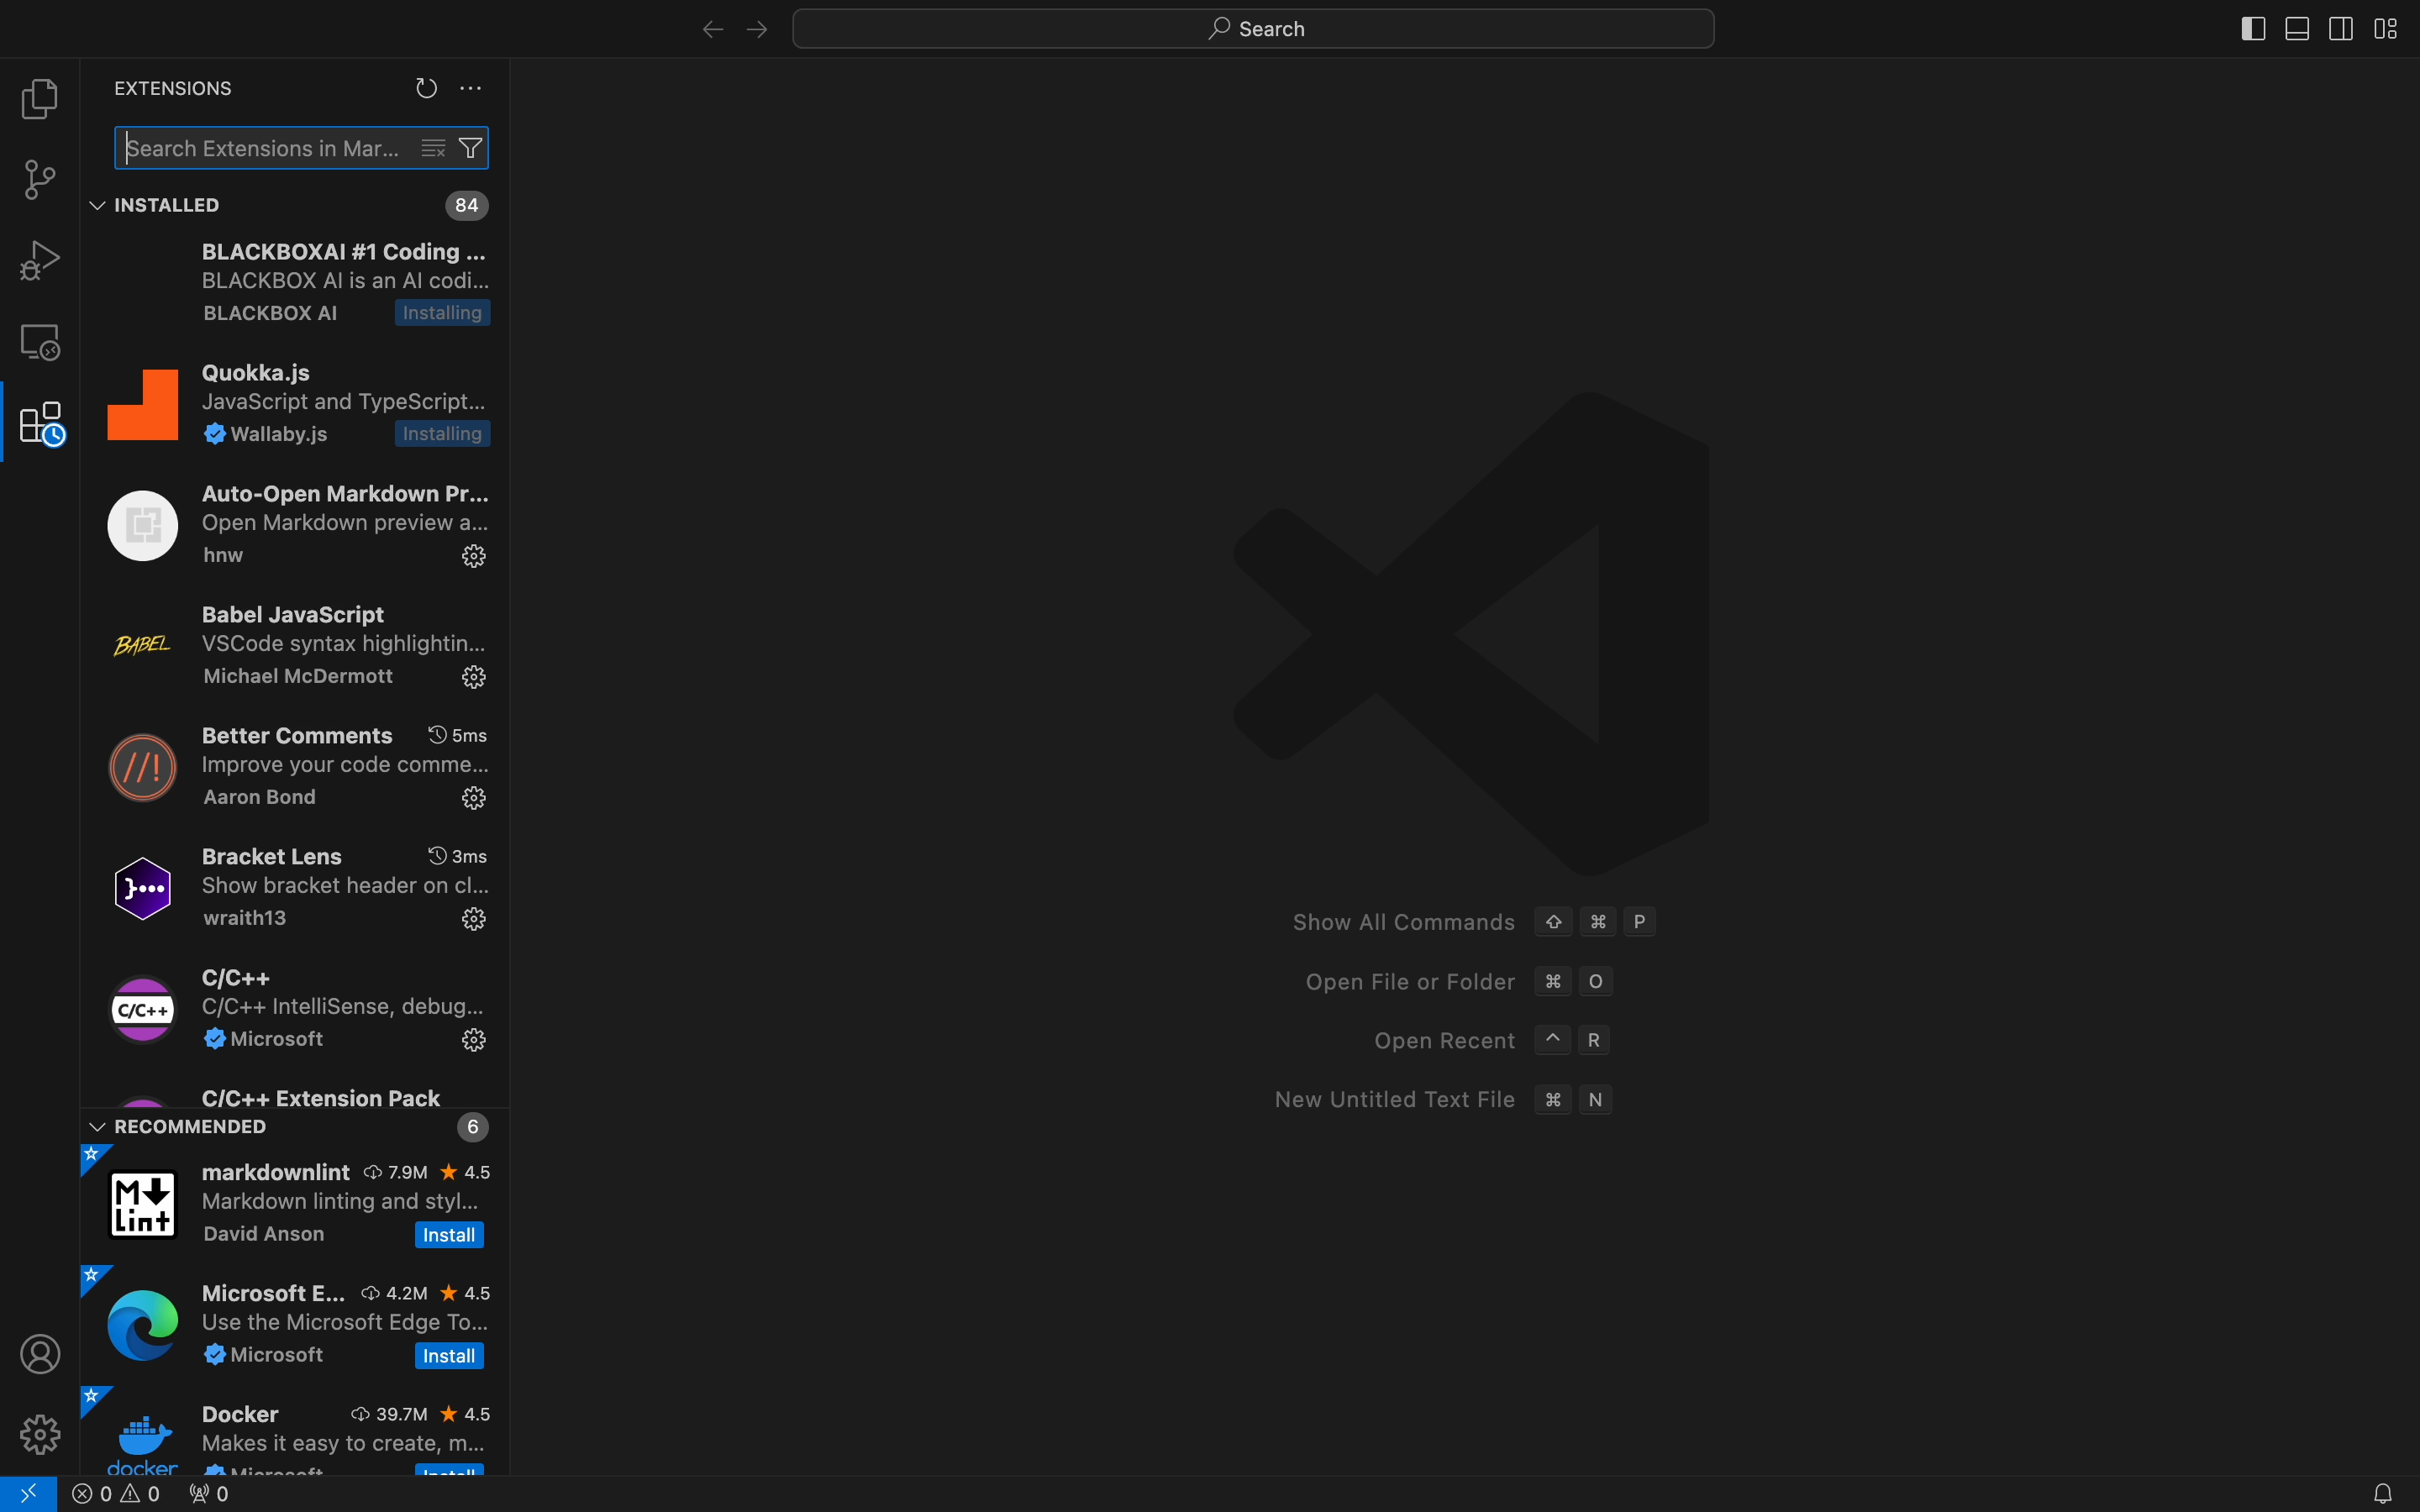 The width and height of the screenshot is (2420, 1512). What do you see at coordinates (474, 92) in the screenshot?
I see `settings` at bounding box center [474, 92].